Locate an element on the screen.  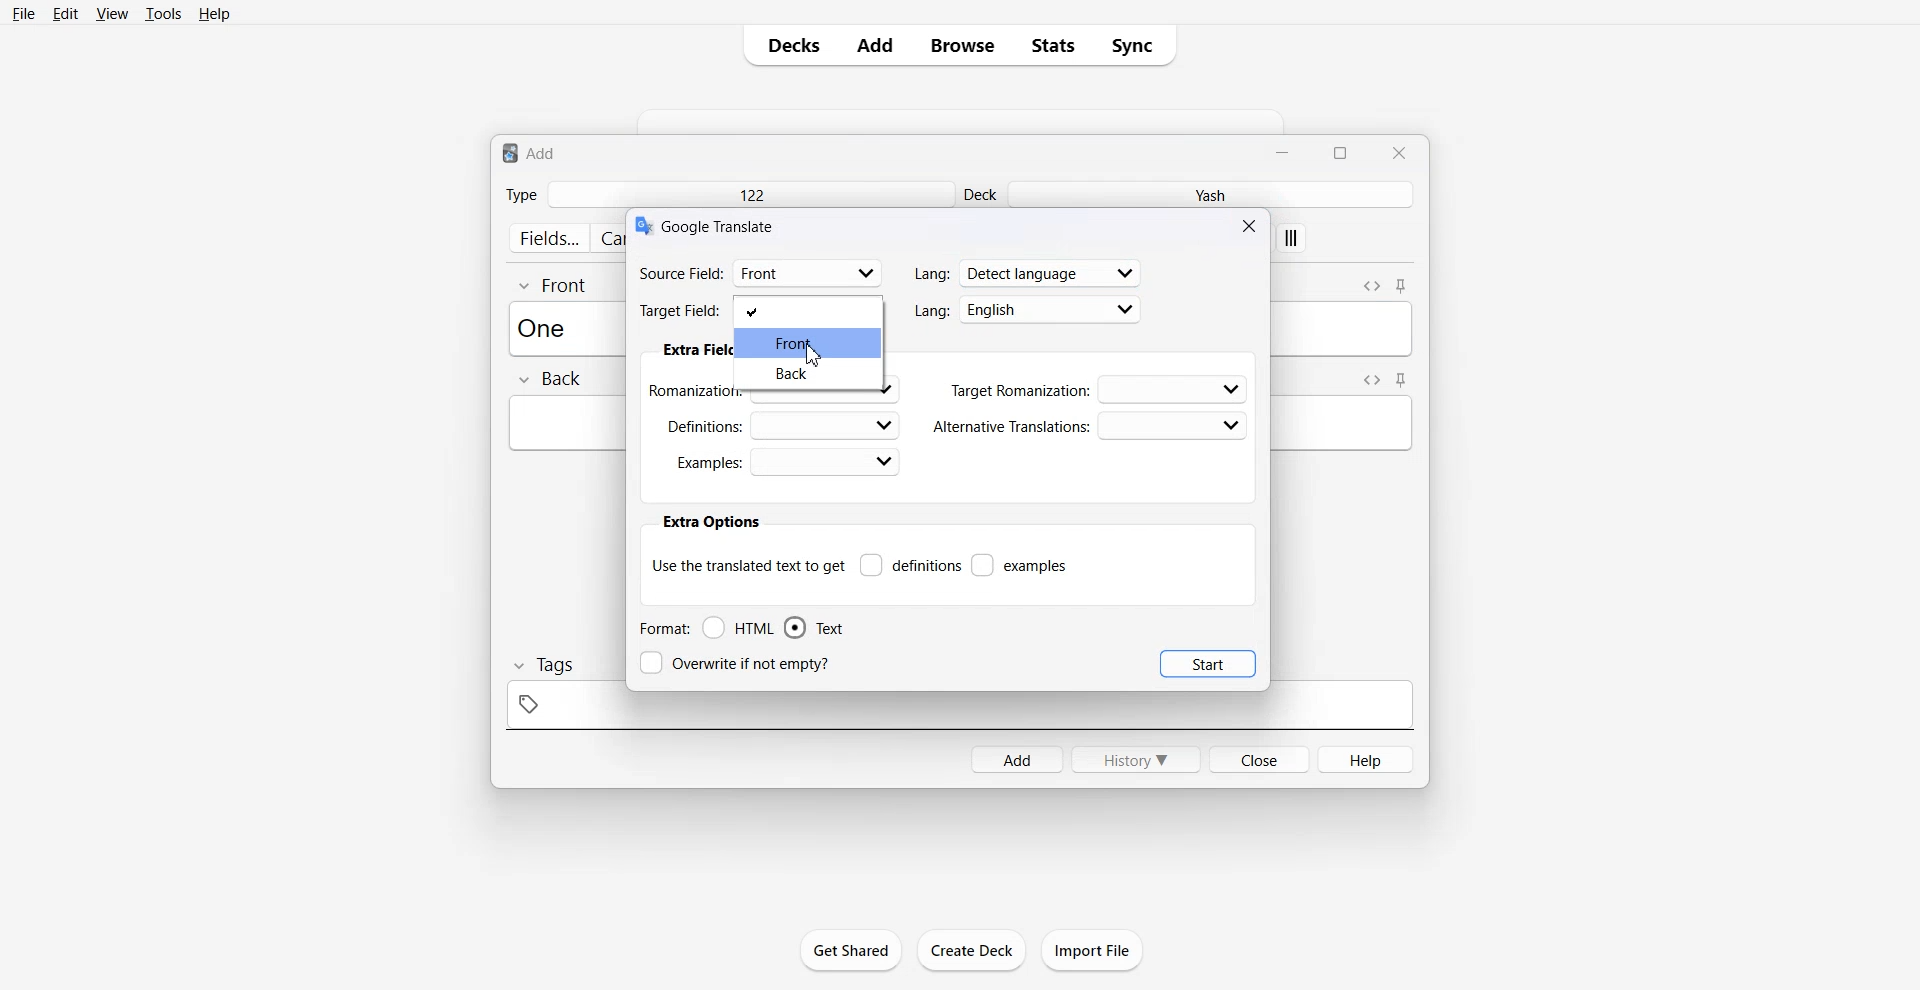
logo is located at coordinates (642, 226).